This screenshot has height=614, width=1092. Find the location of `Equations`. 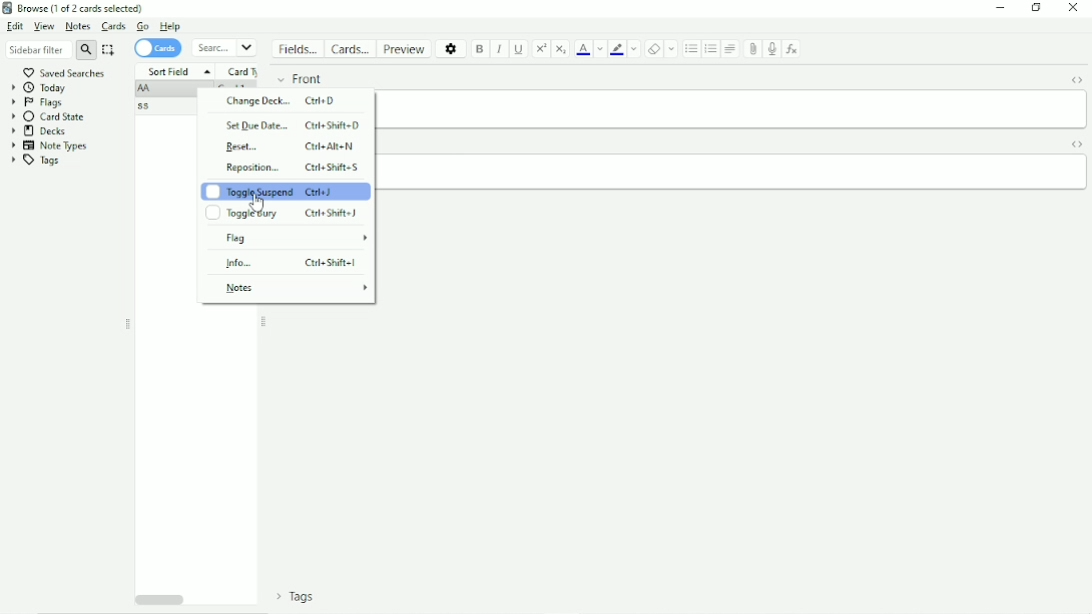

Equations is located at coordinates (793, 48).